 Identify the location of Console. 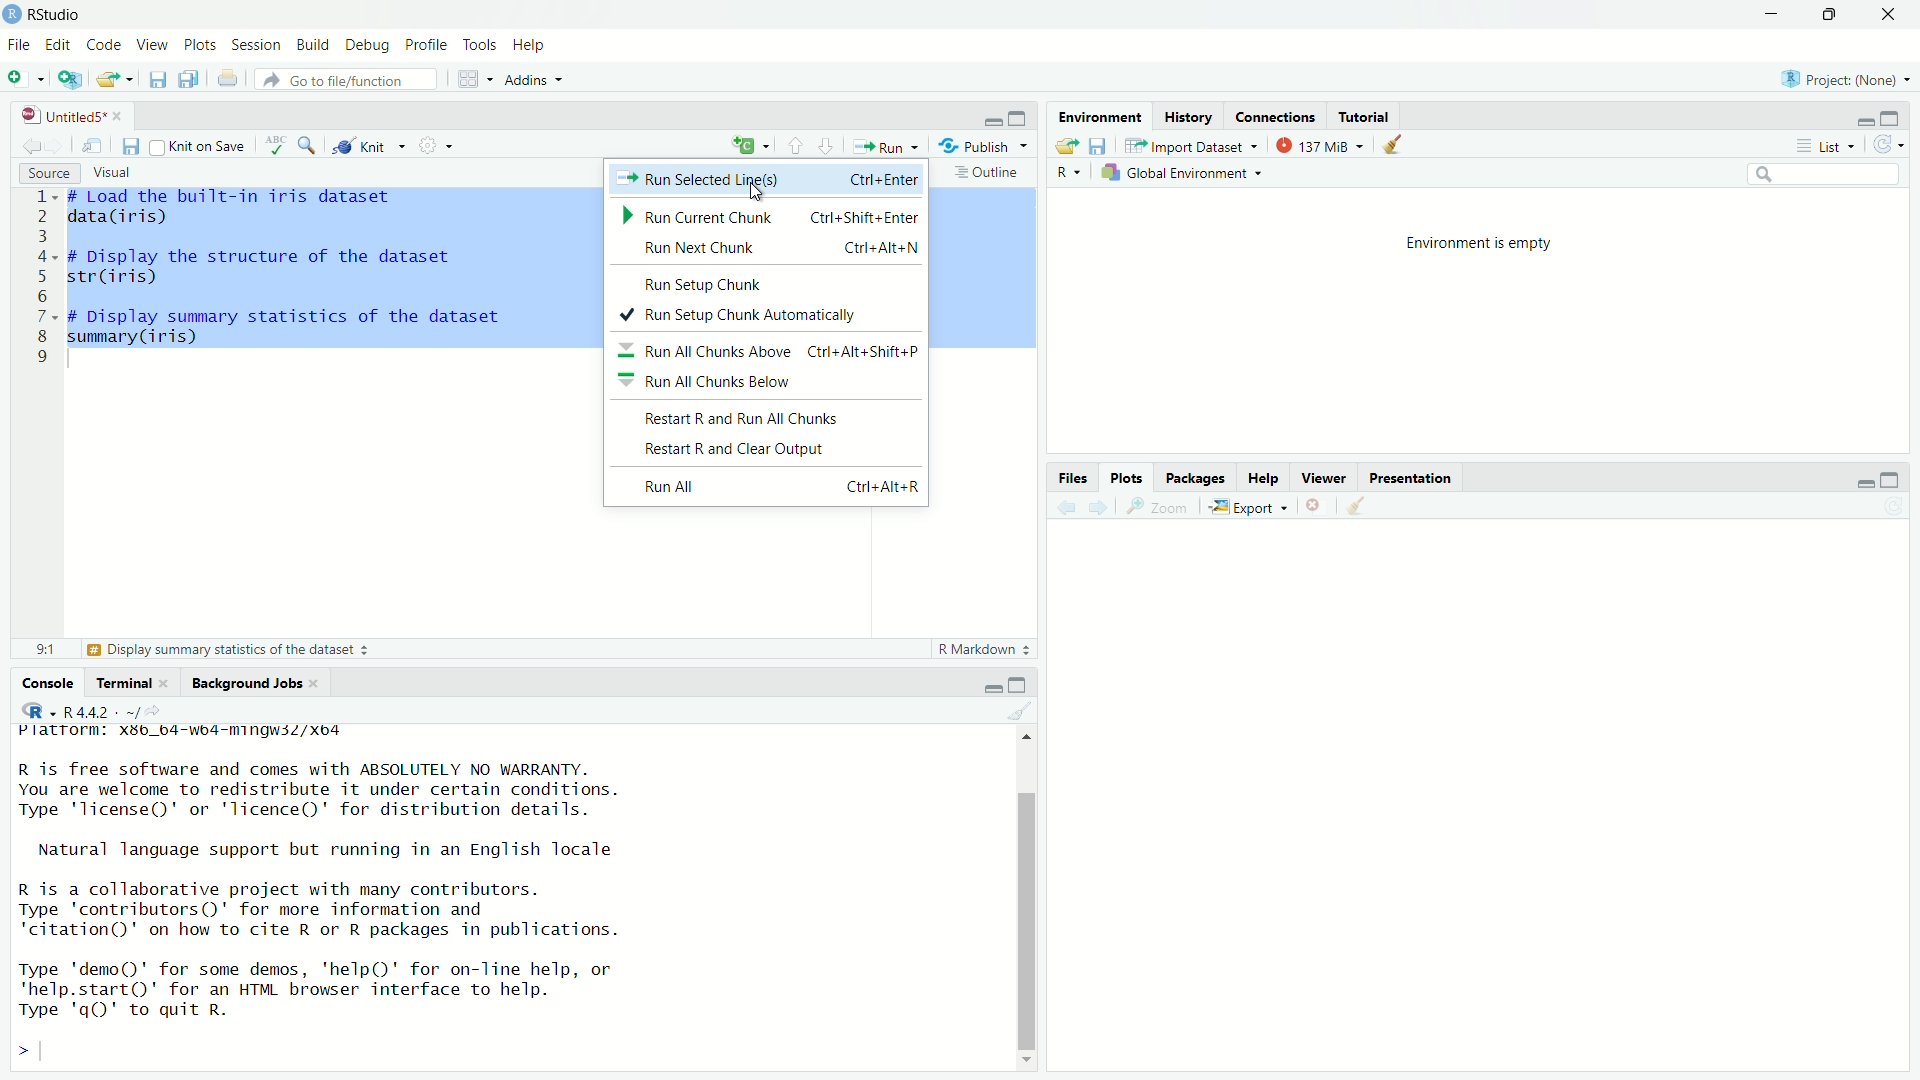
(46, 683).